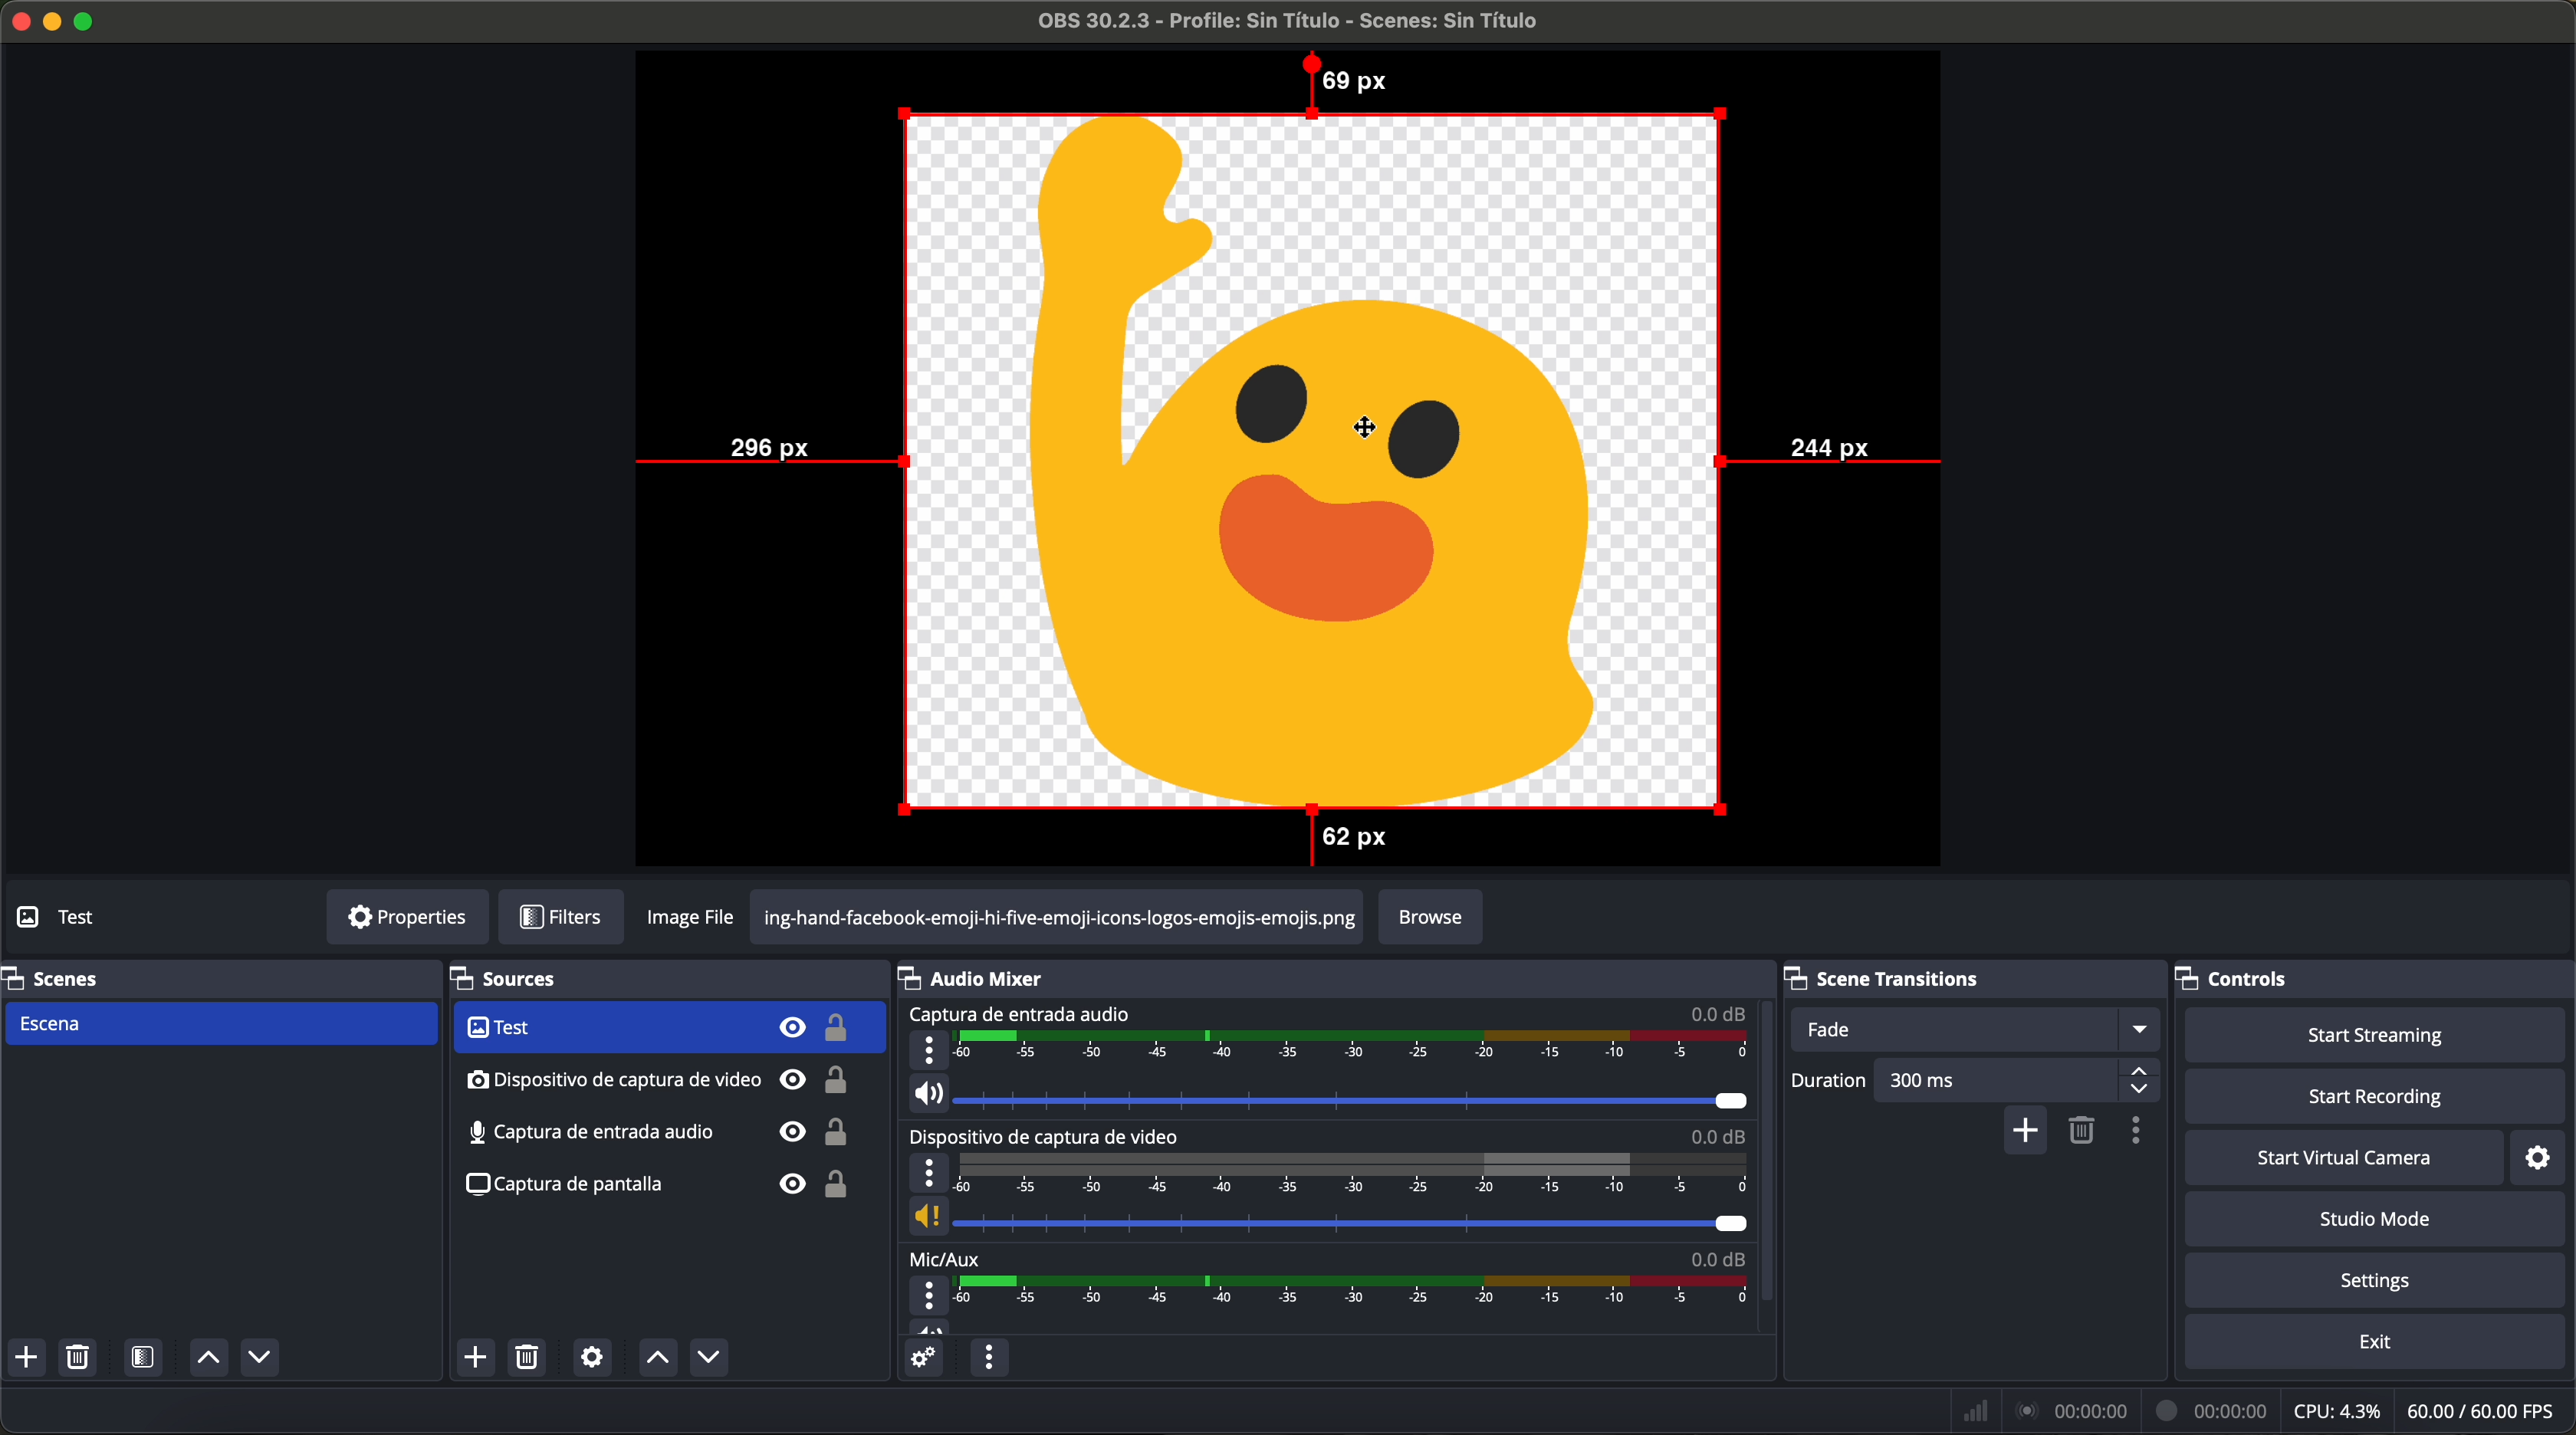 The width and height of the screenshot is (2576, 1435). I want to click on move scene down, so click(260, 1360).